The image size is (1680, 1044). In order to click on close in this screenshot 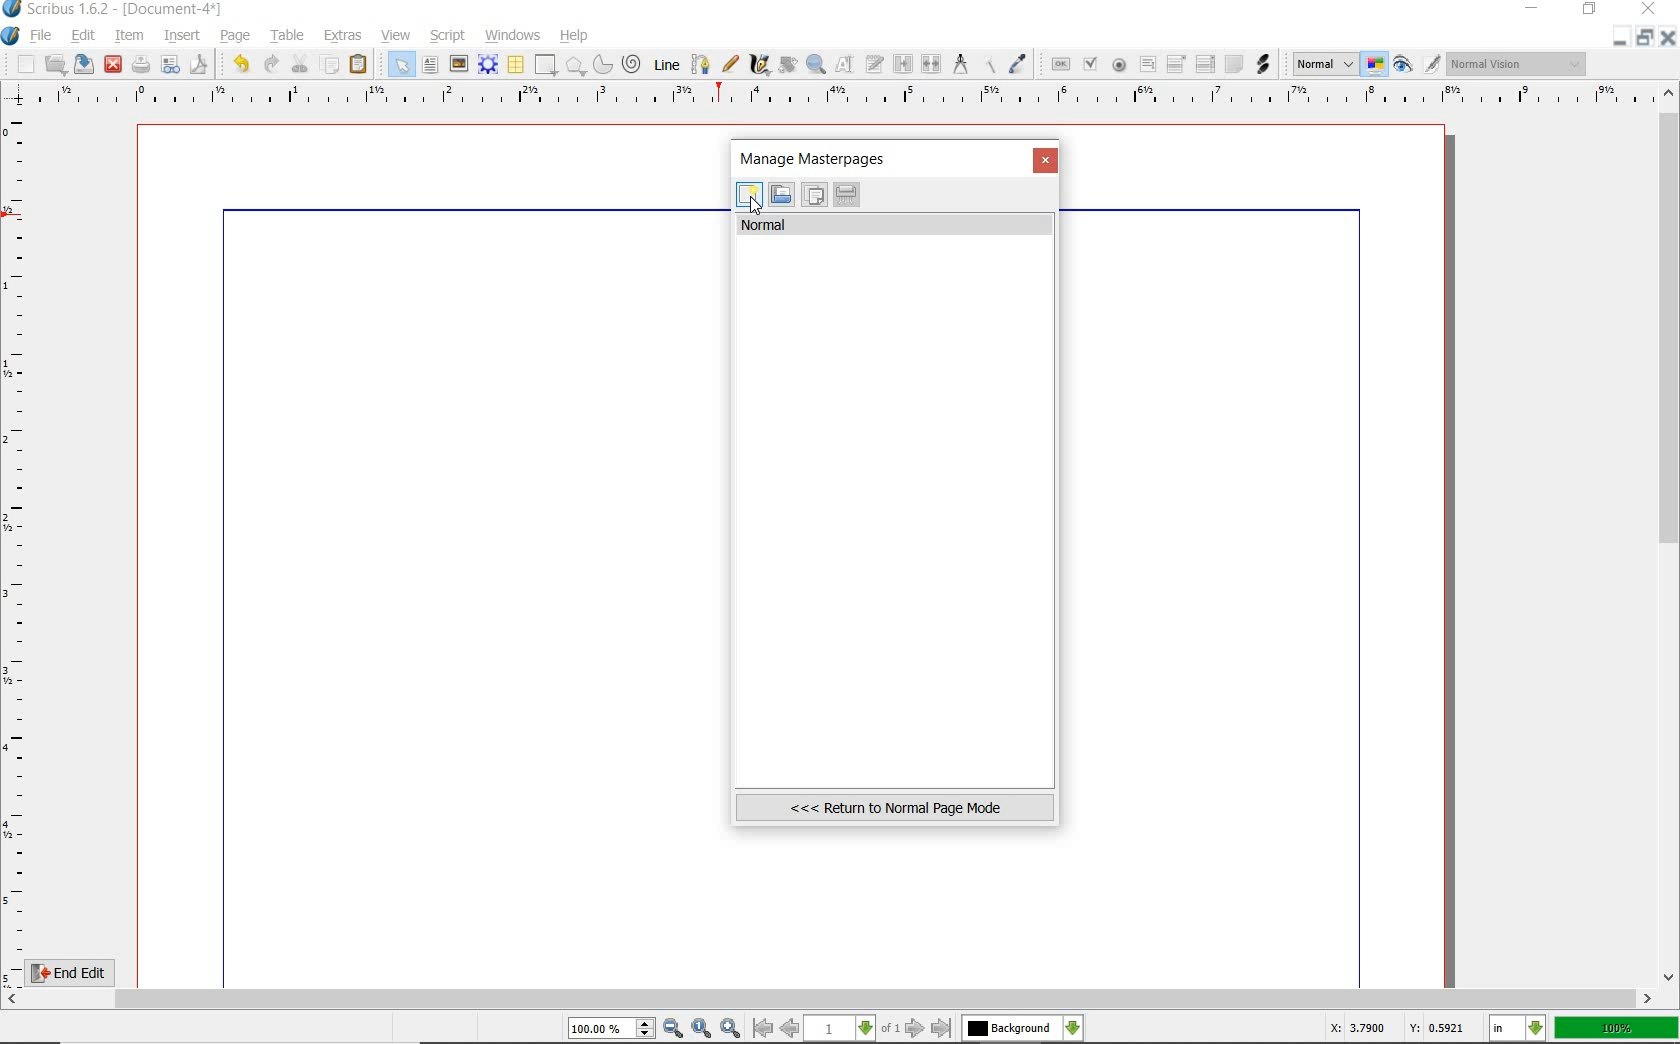, I will do `click(113, 63)`.